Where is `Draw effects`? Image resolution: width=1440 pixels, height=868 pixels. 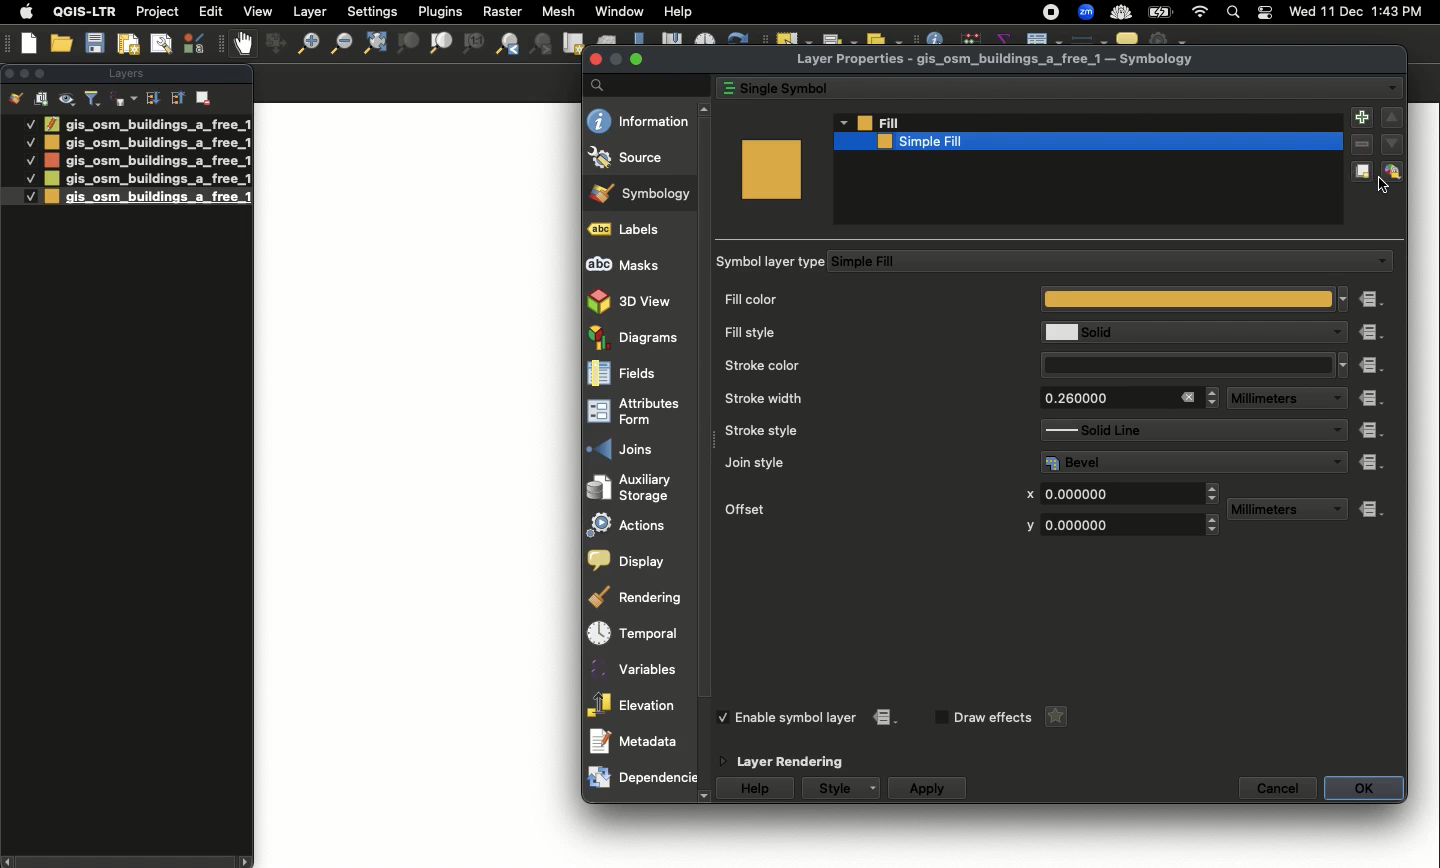 Draw effects is located at coordinates (992, 718).